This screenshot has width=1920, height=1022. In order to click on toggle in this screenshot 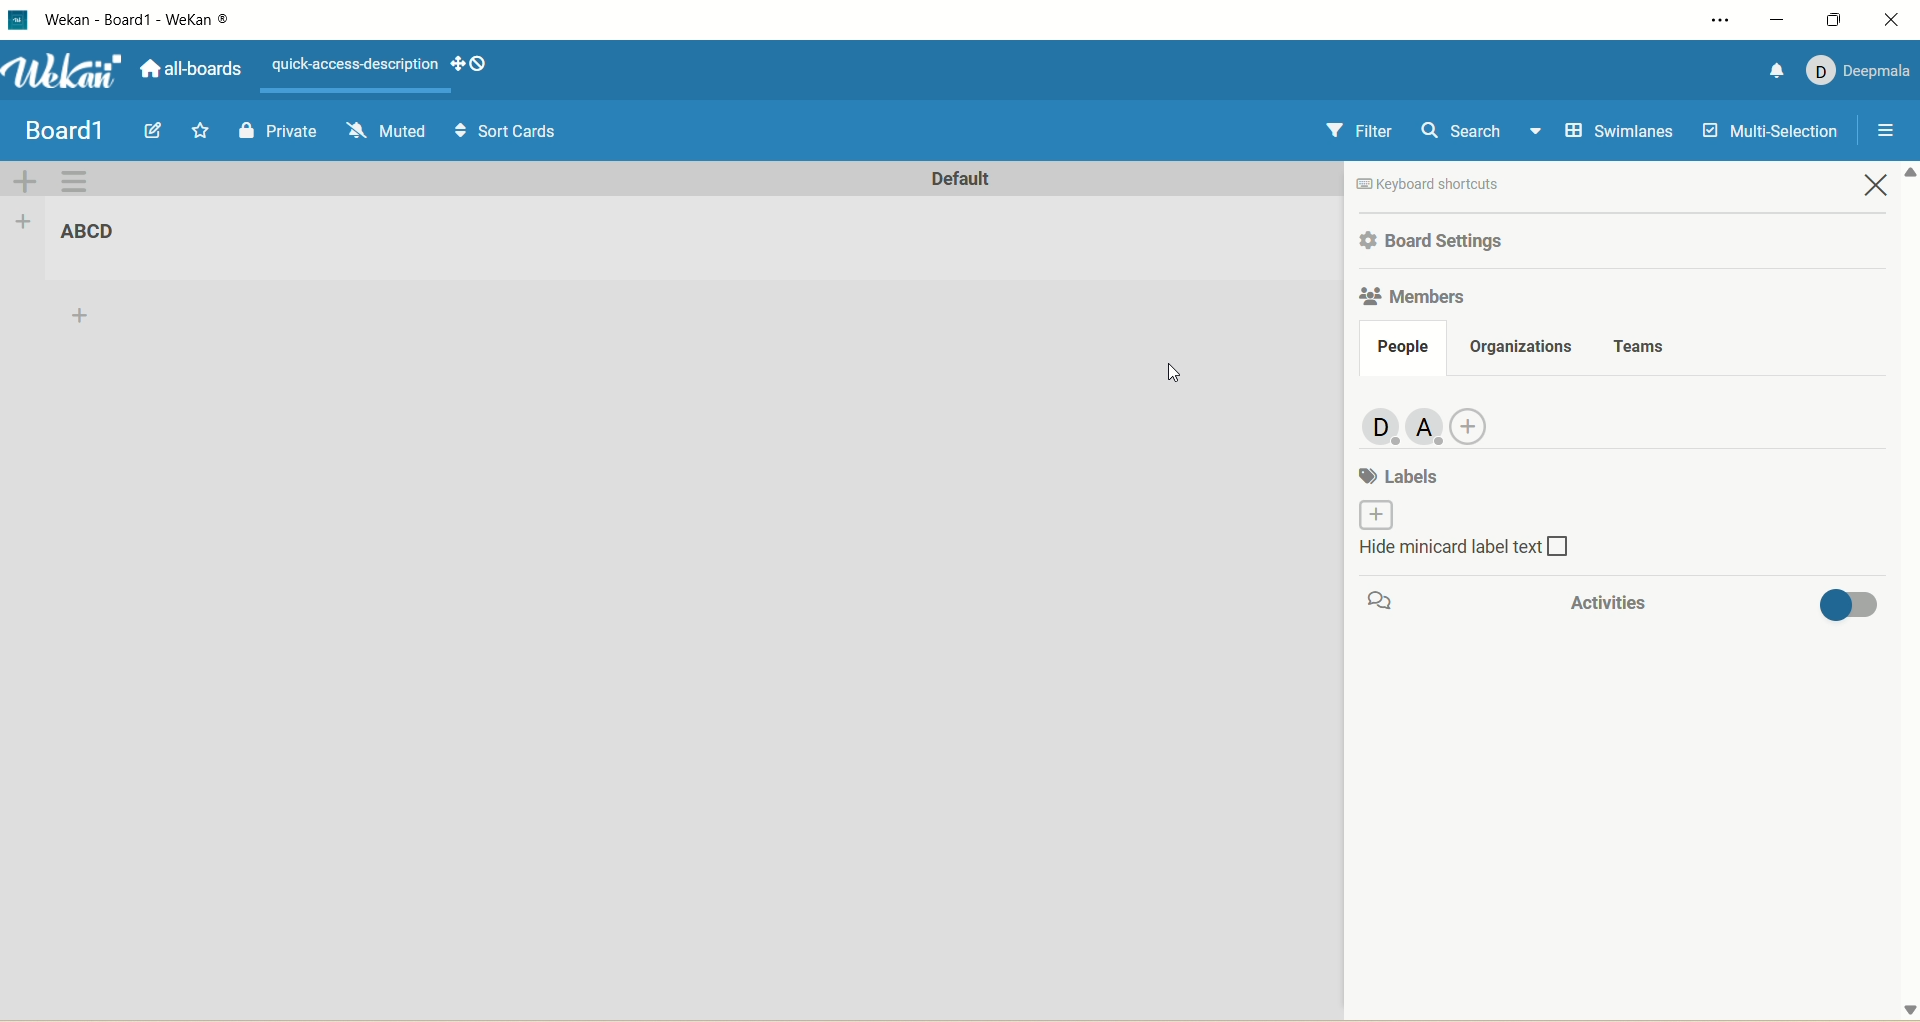, I will do `click(1849, 609)`.